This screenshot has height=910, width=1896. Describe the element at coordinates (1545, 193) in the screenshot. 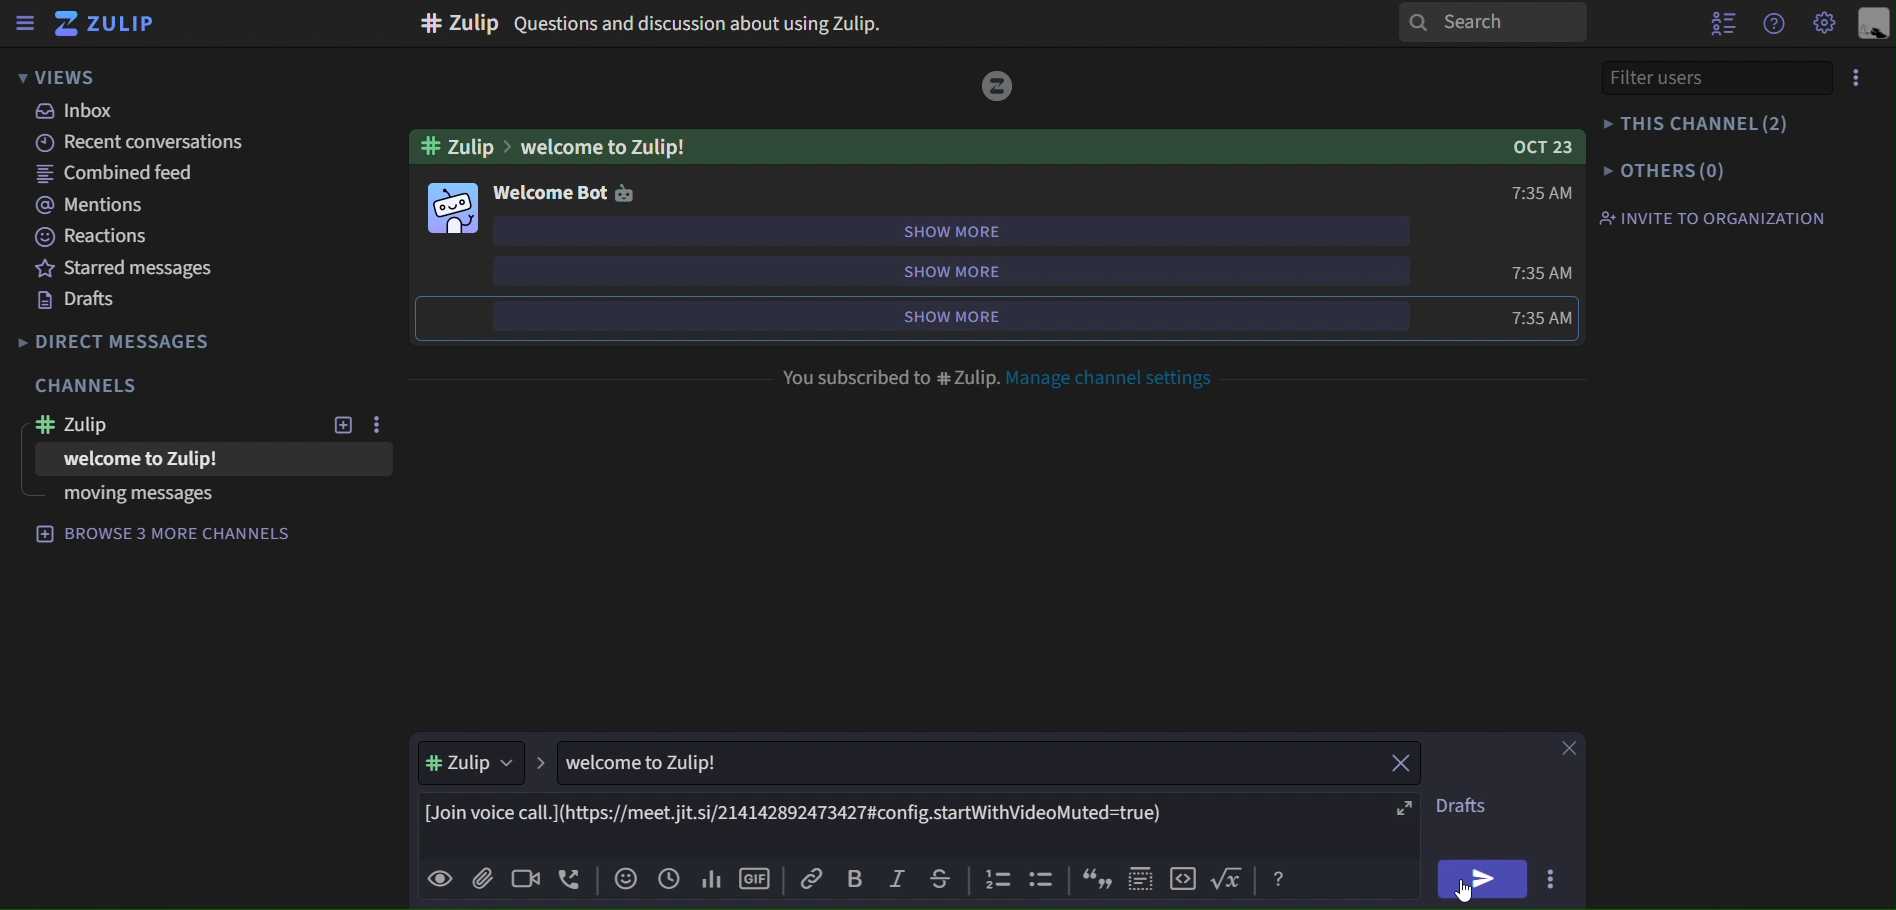

I see `7:35 AM` at that location.